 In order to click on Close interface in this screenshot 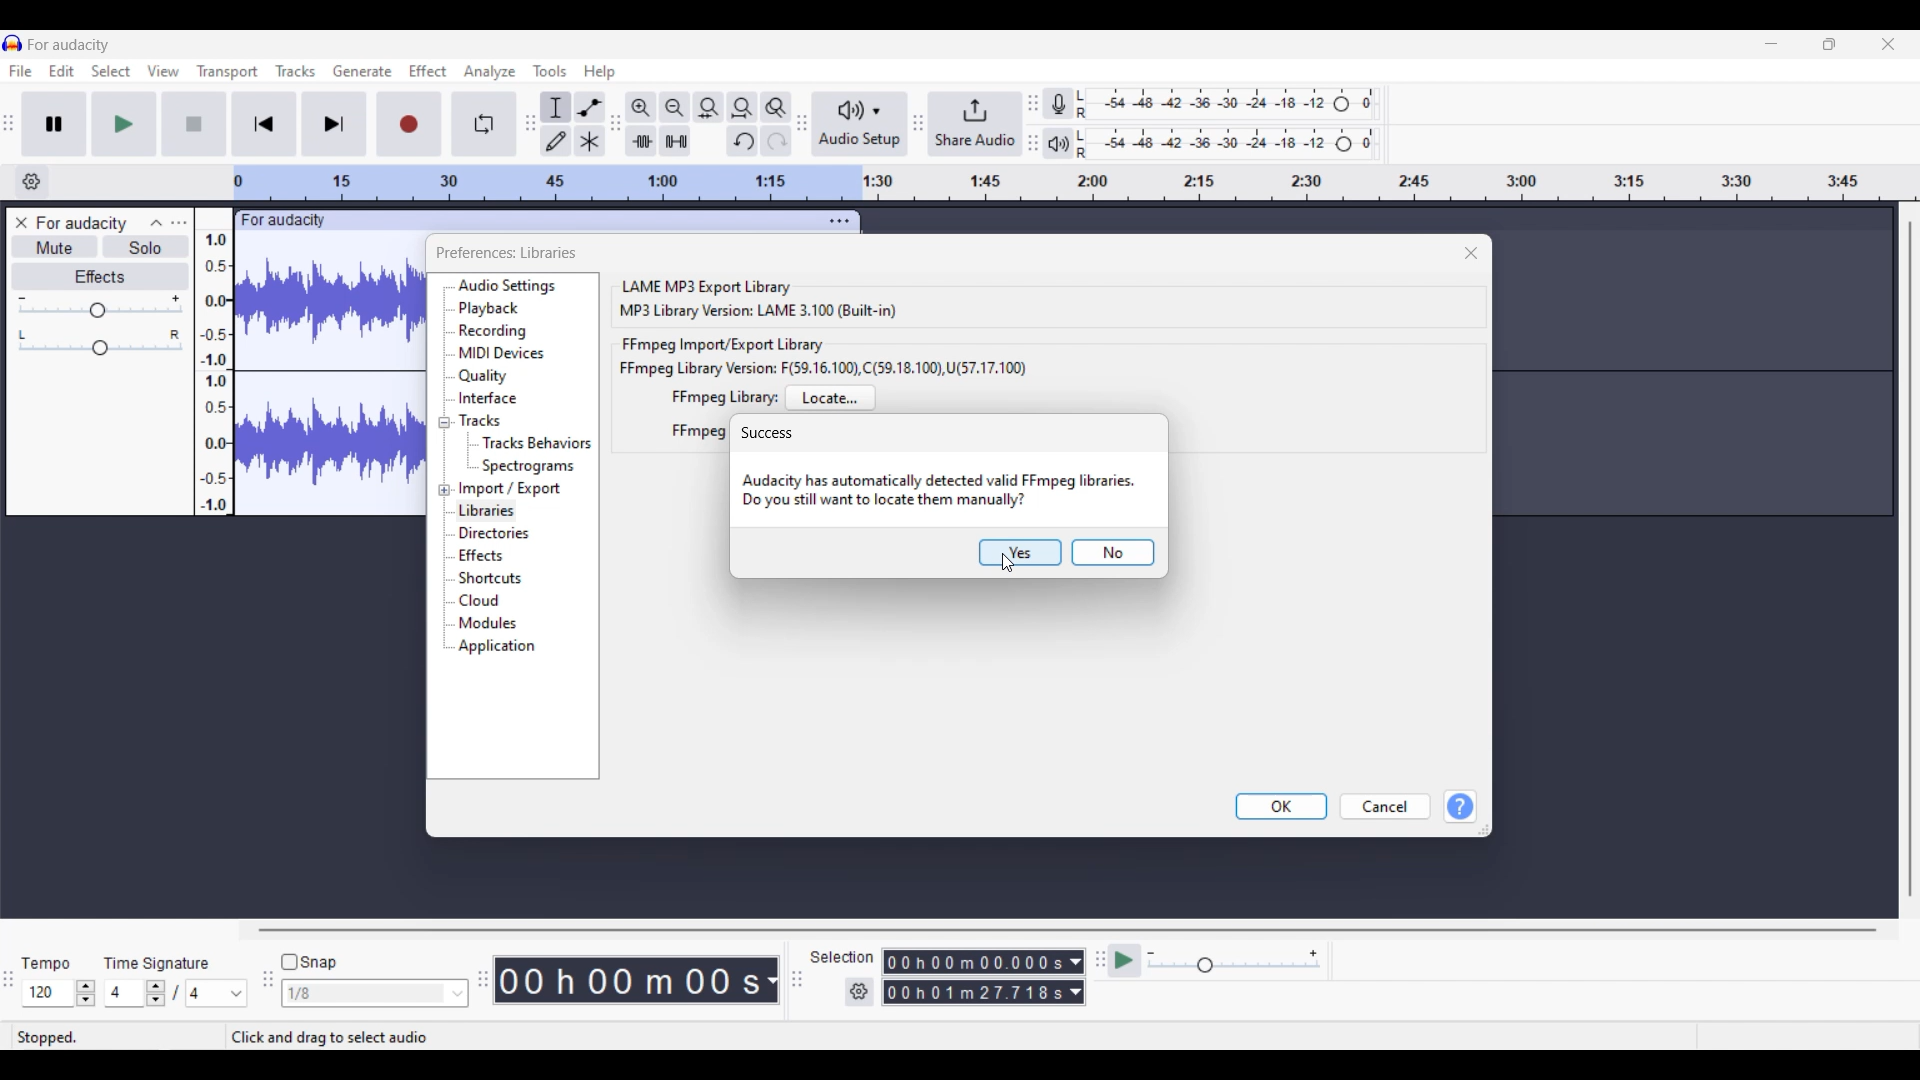, I will do `click(1889, 44)`.